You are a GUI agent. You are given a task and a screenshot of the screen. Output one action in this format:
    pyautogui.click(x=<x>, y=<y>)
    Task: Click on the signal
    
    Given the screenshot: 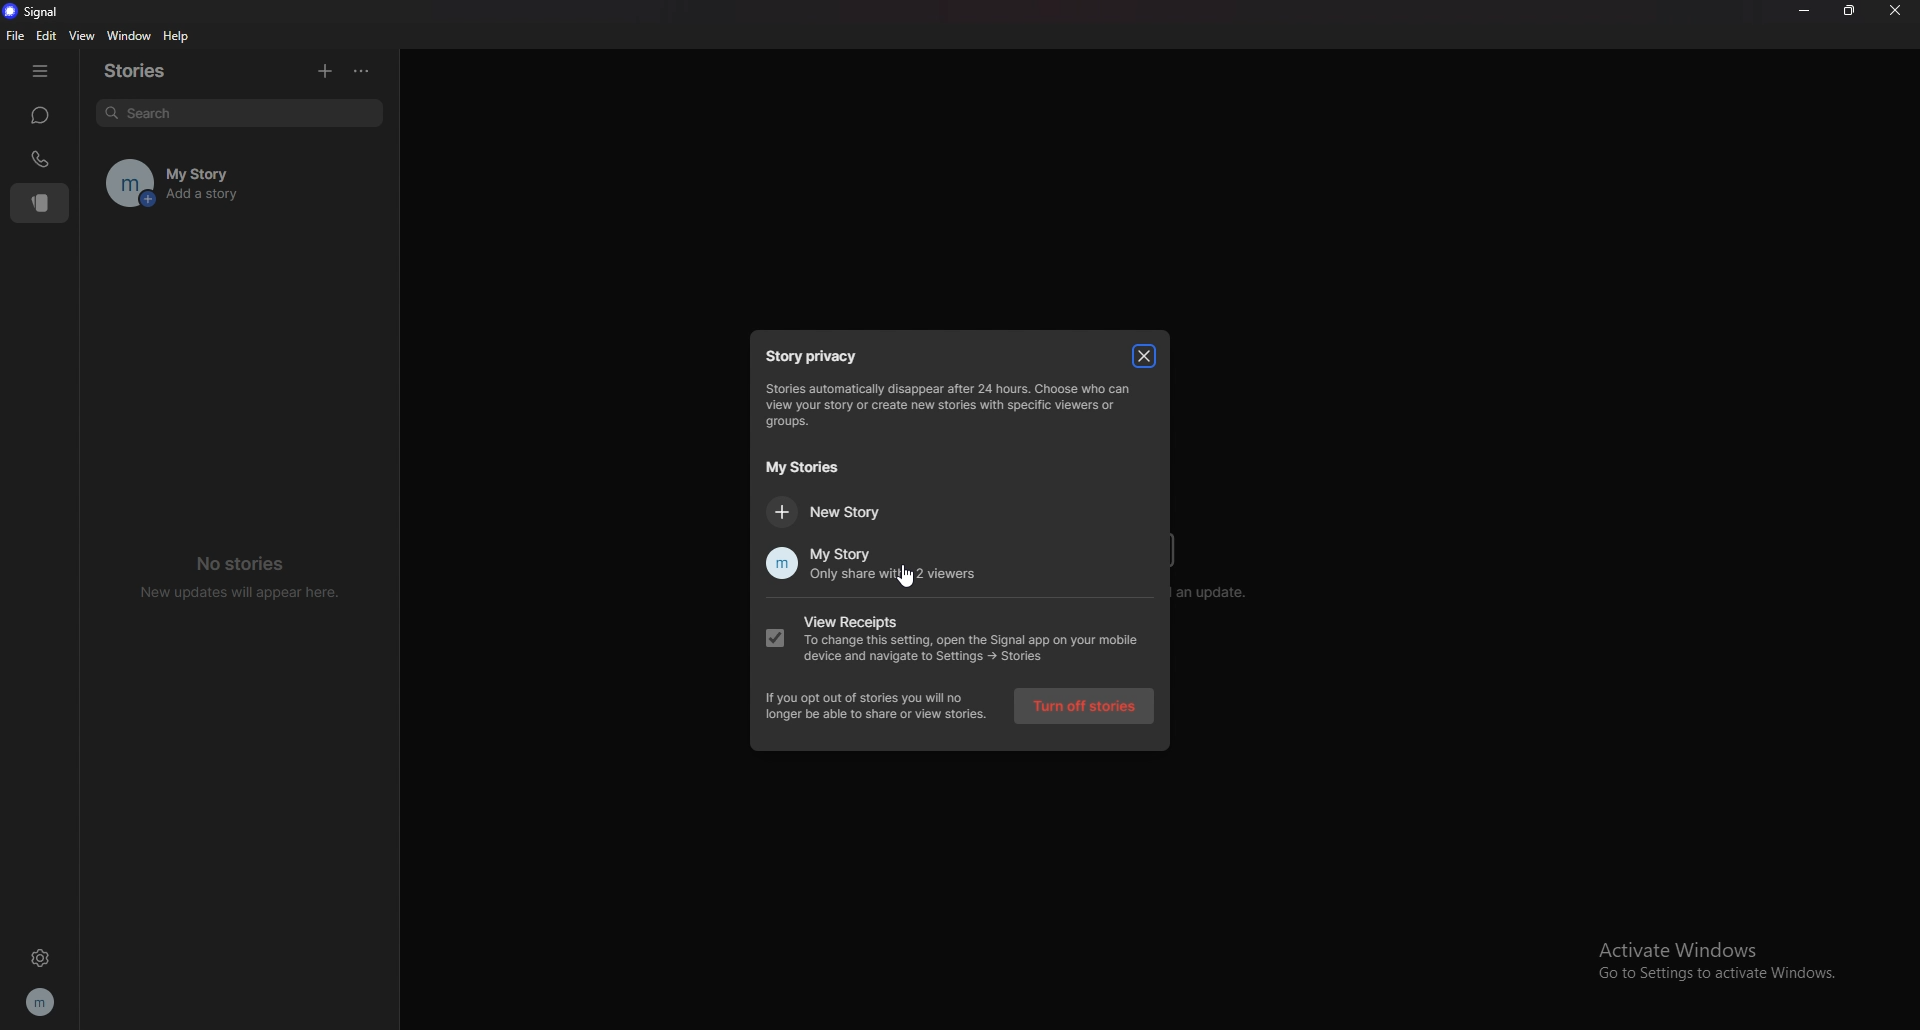 What is the action you would take?
    pyautogui.click(x=32, y=12)
    